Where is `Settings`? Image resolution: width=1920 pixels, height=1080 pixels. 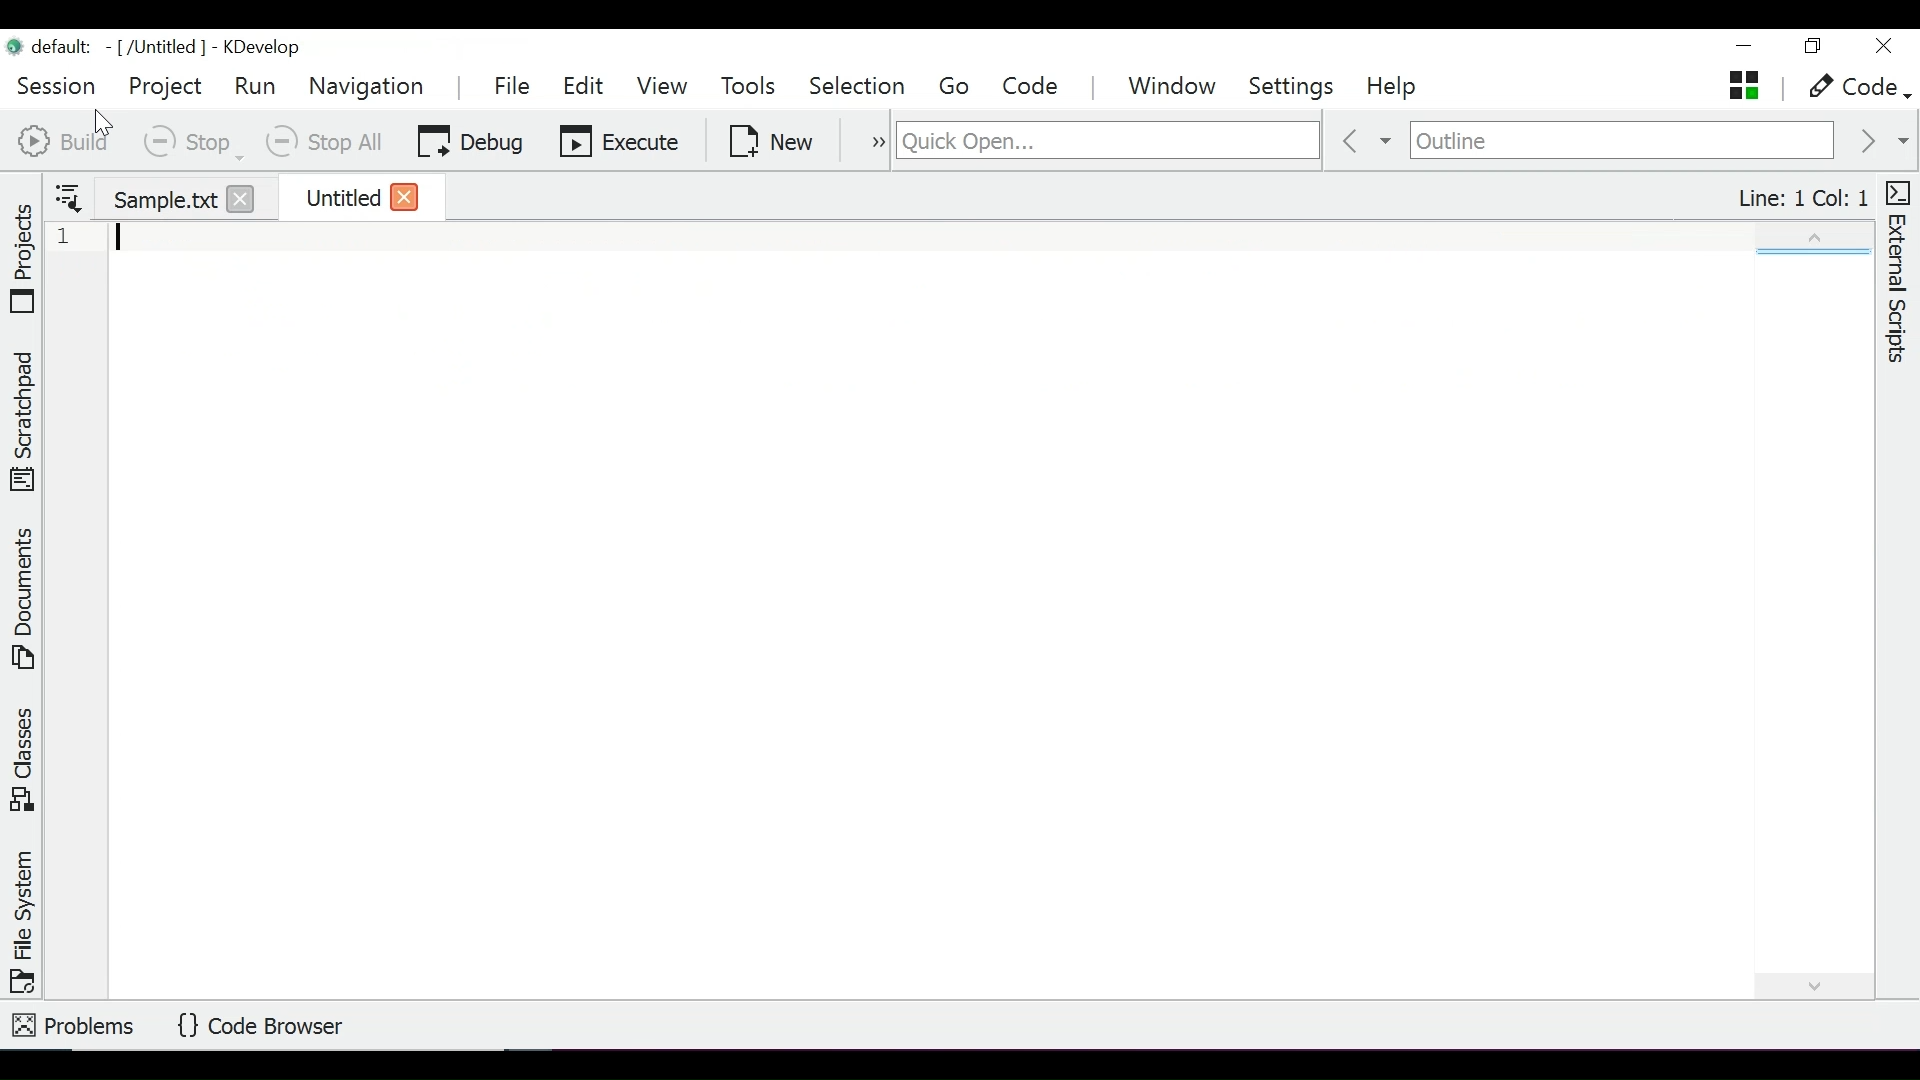 Settings is located at coordinates (1292, 87).